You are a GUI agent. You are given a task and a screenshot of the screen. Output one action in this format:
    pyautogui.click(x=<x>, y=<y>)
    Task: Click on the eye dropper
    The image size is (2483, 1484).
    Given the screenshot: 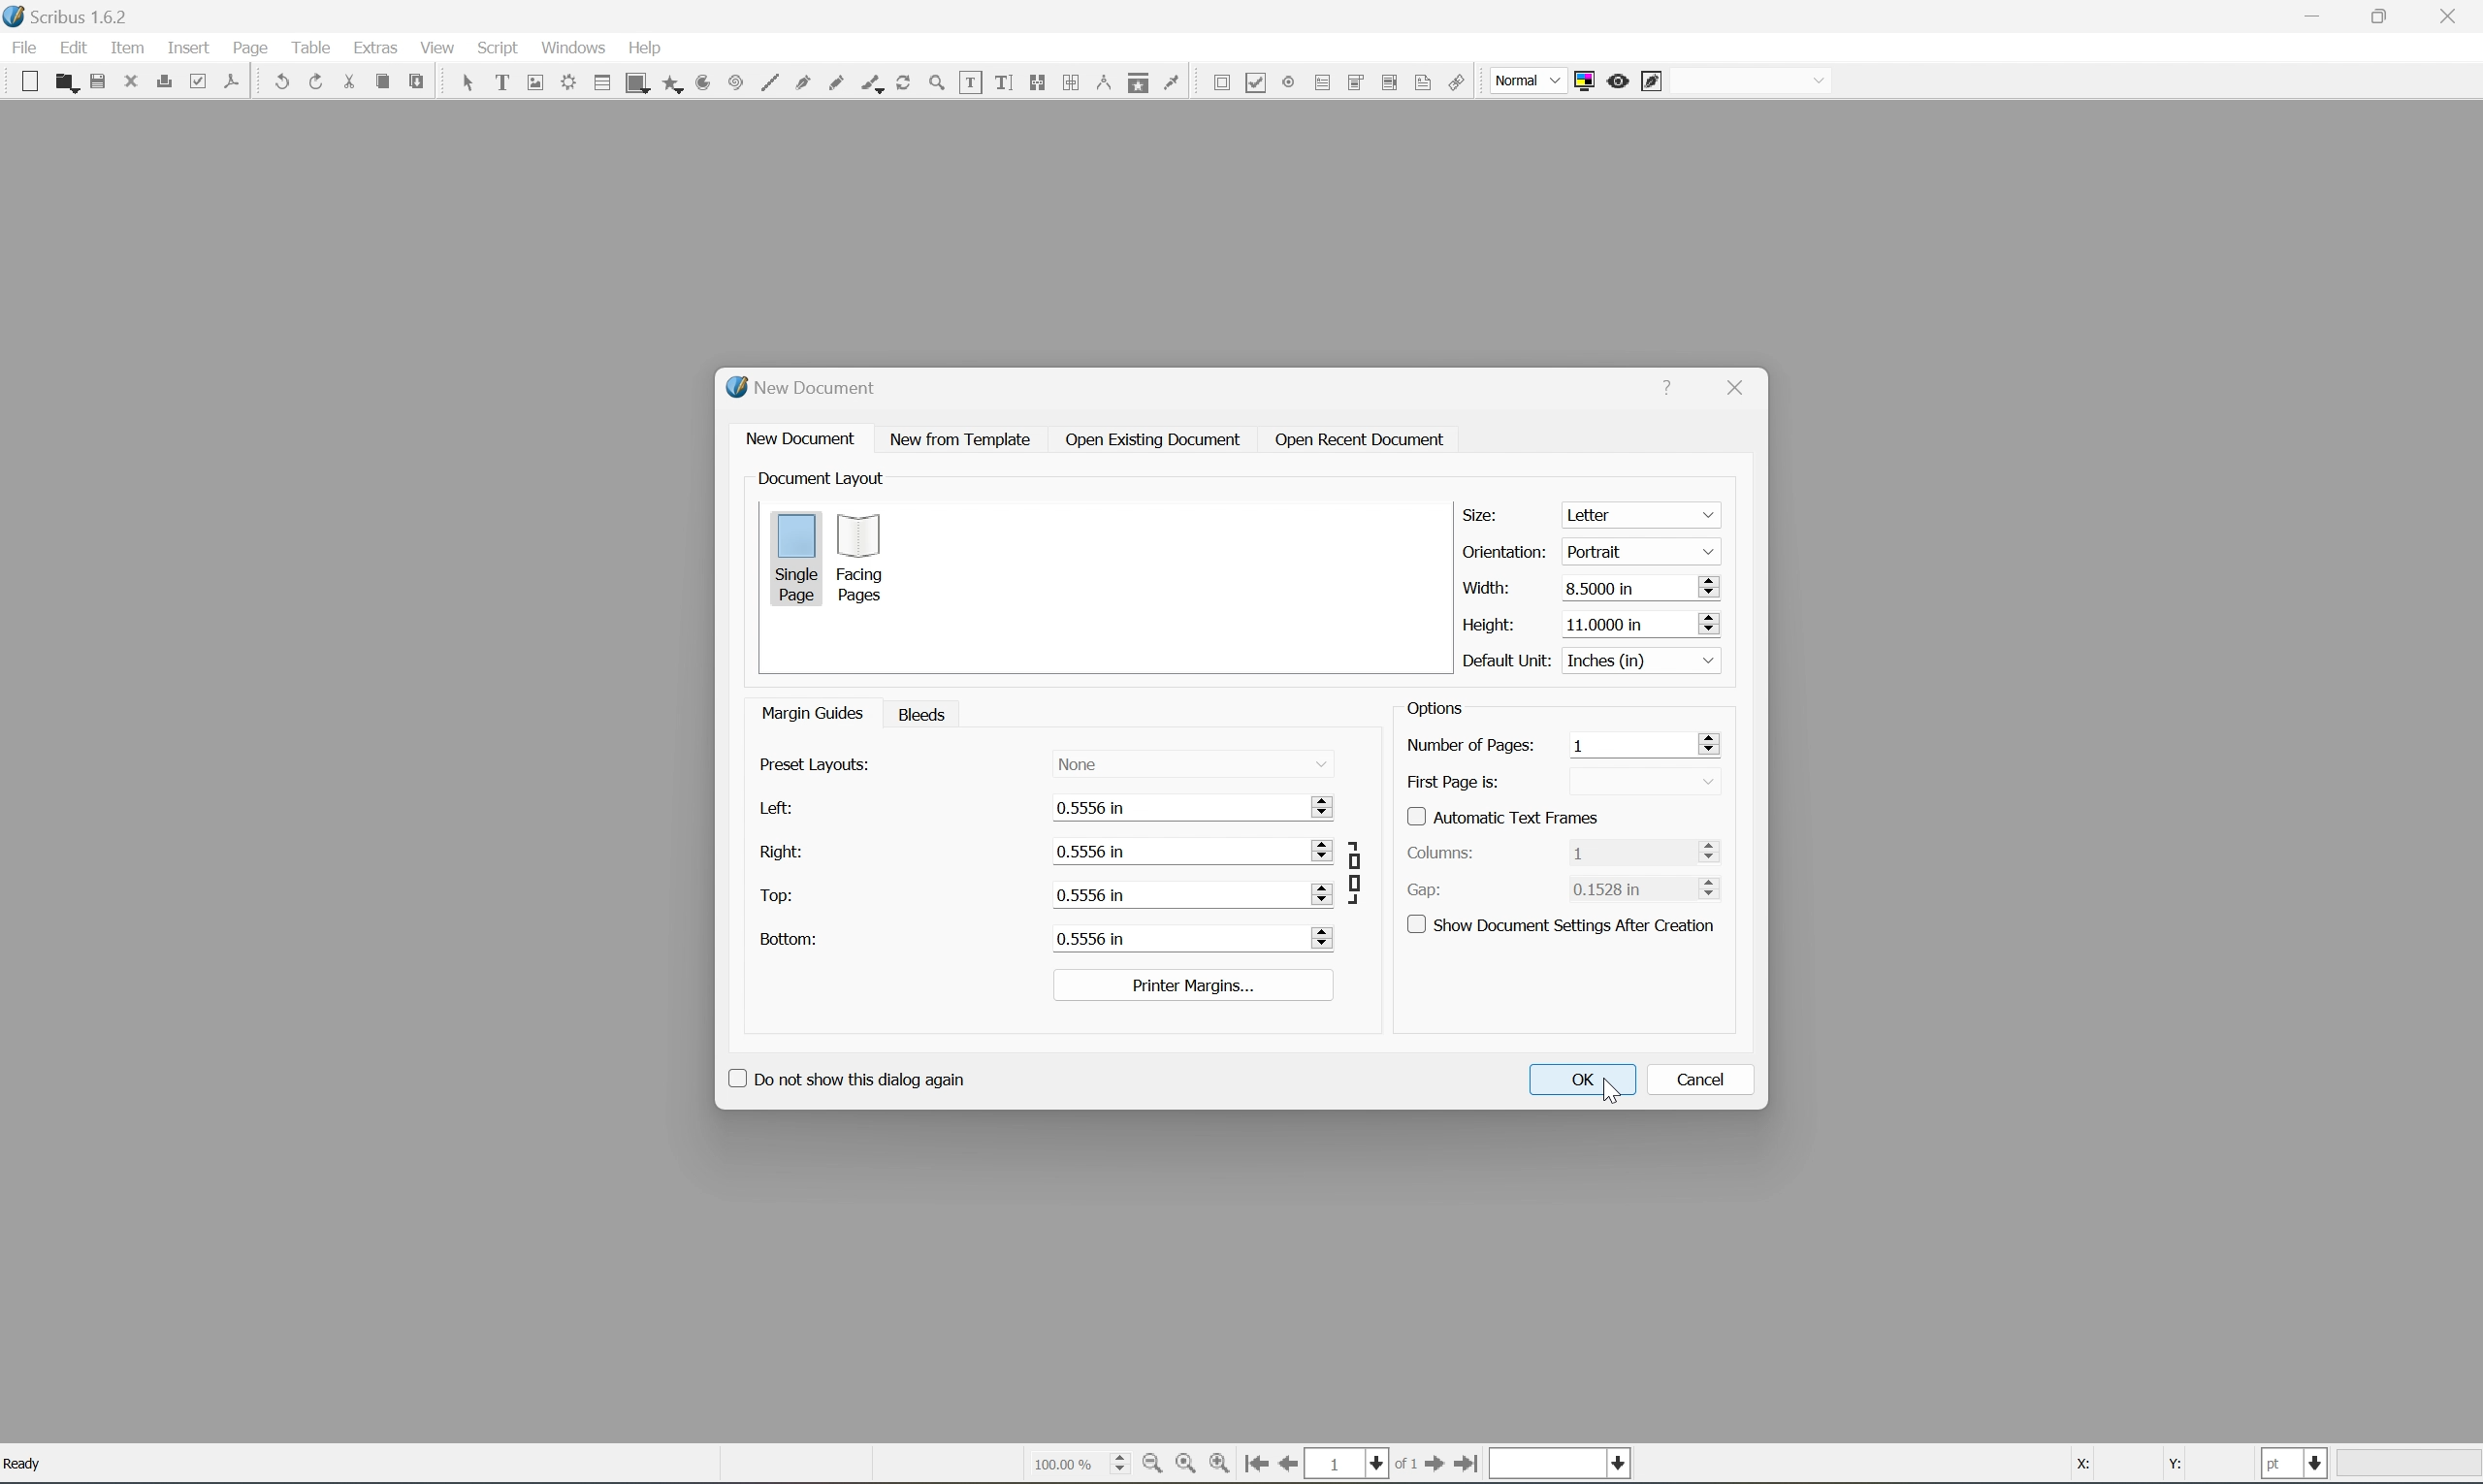 What is the action you would take?
    pyautogui.click(x=1175, y=82)
    